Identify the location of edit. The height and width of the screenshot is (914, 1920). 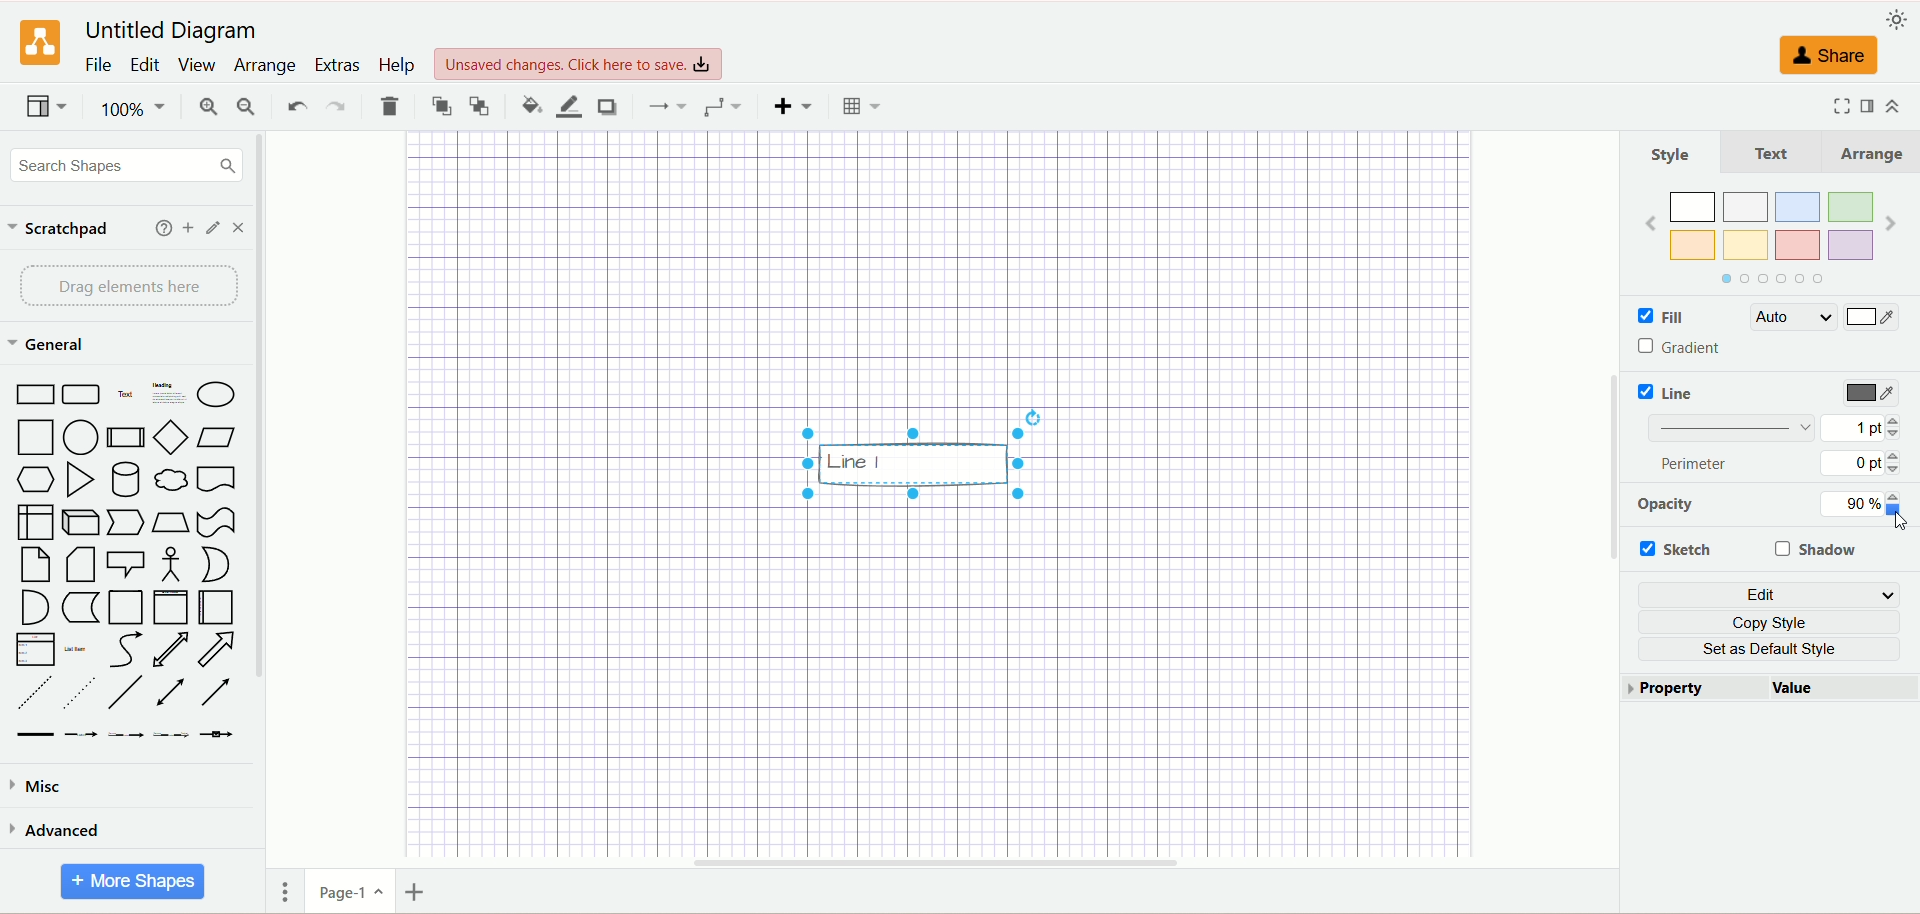
(1767, 593).